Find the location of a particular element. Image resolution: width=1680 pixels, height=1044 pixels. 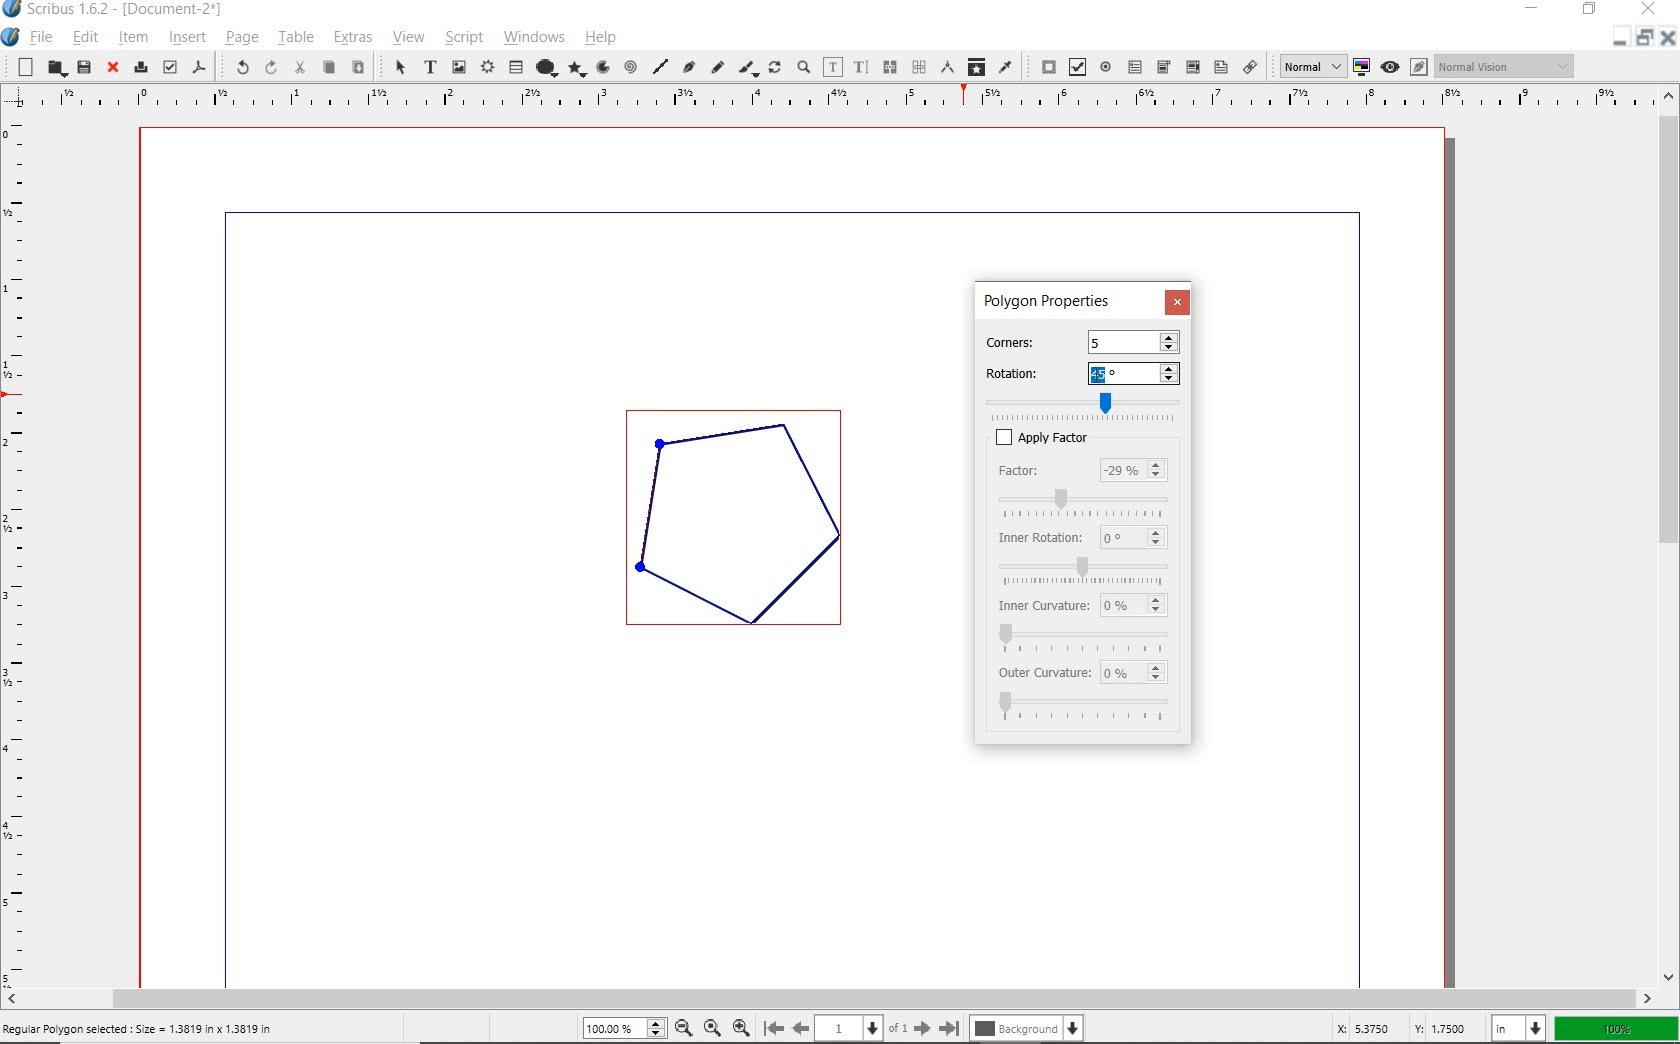

inner rotation slider is located at coordinates (1085, 567).